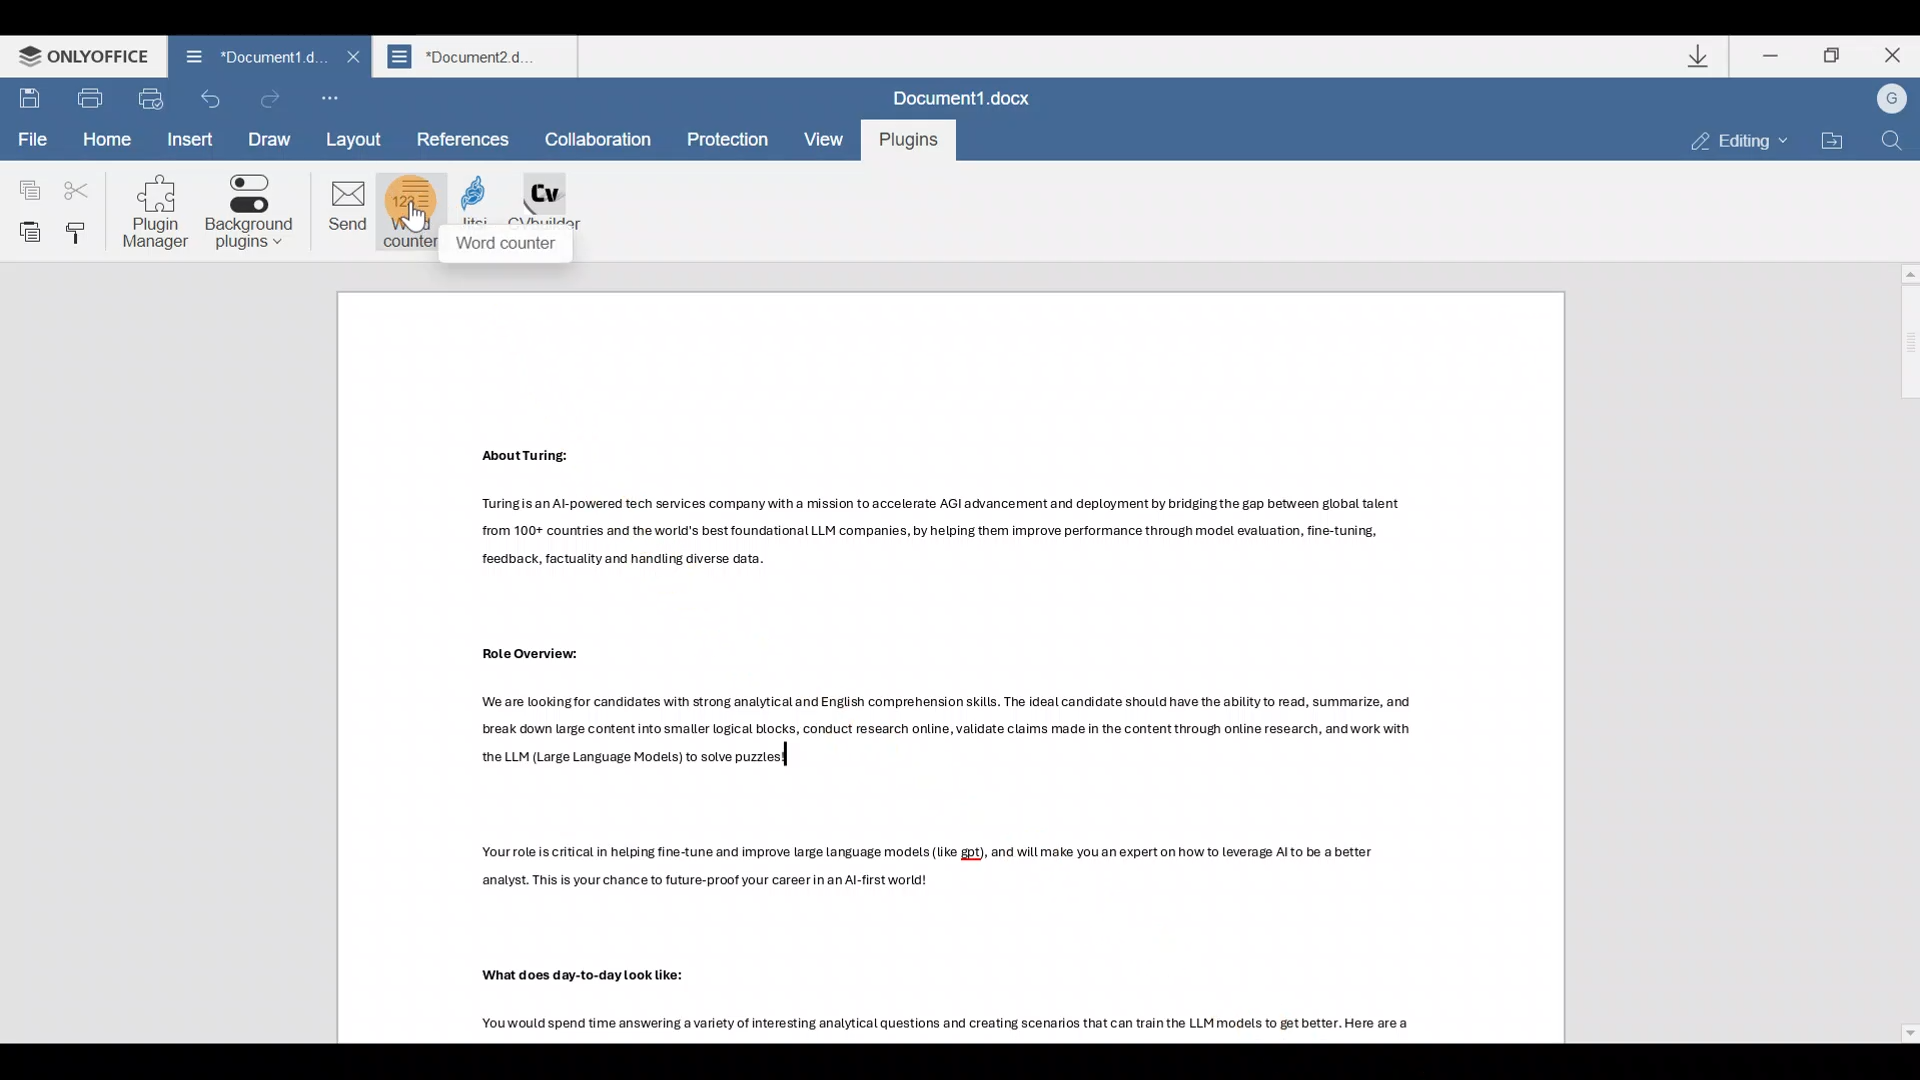 Image resolution: width=1920 pixels, height=1080 pixels. What do you see at coordinates (906, 141) in the screenshot?
I see `Plugins` at bounding box center [906, 141].